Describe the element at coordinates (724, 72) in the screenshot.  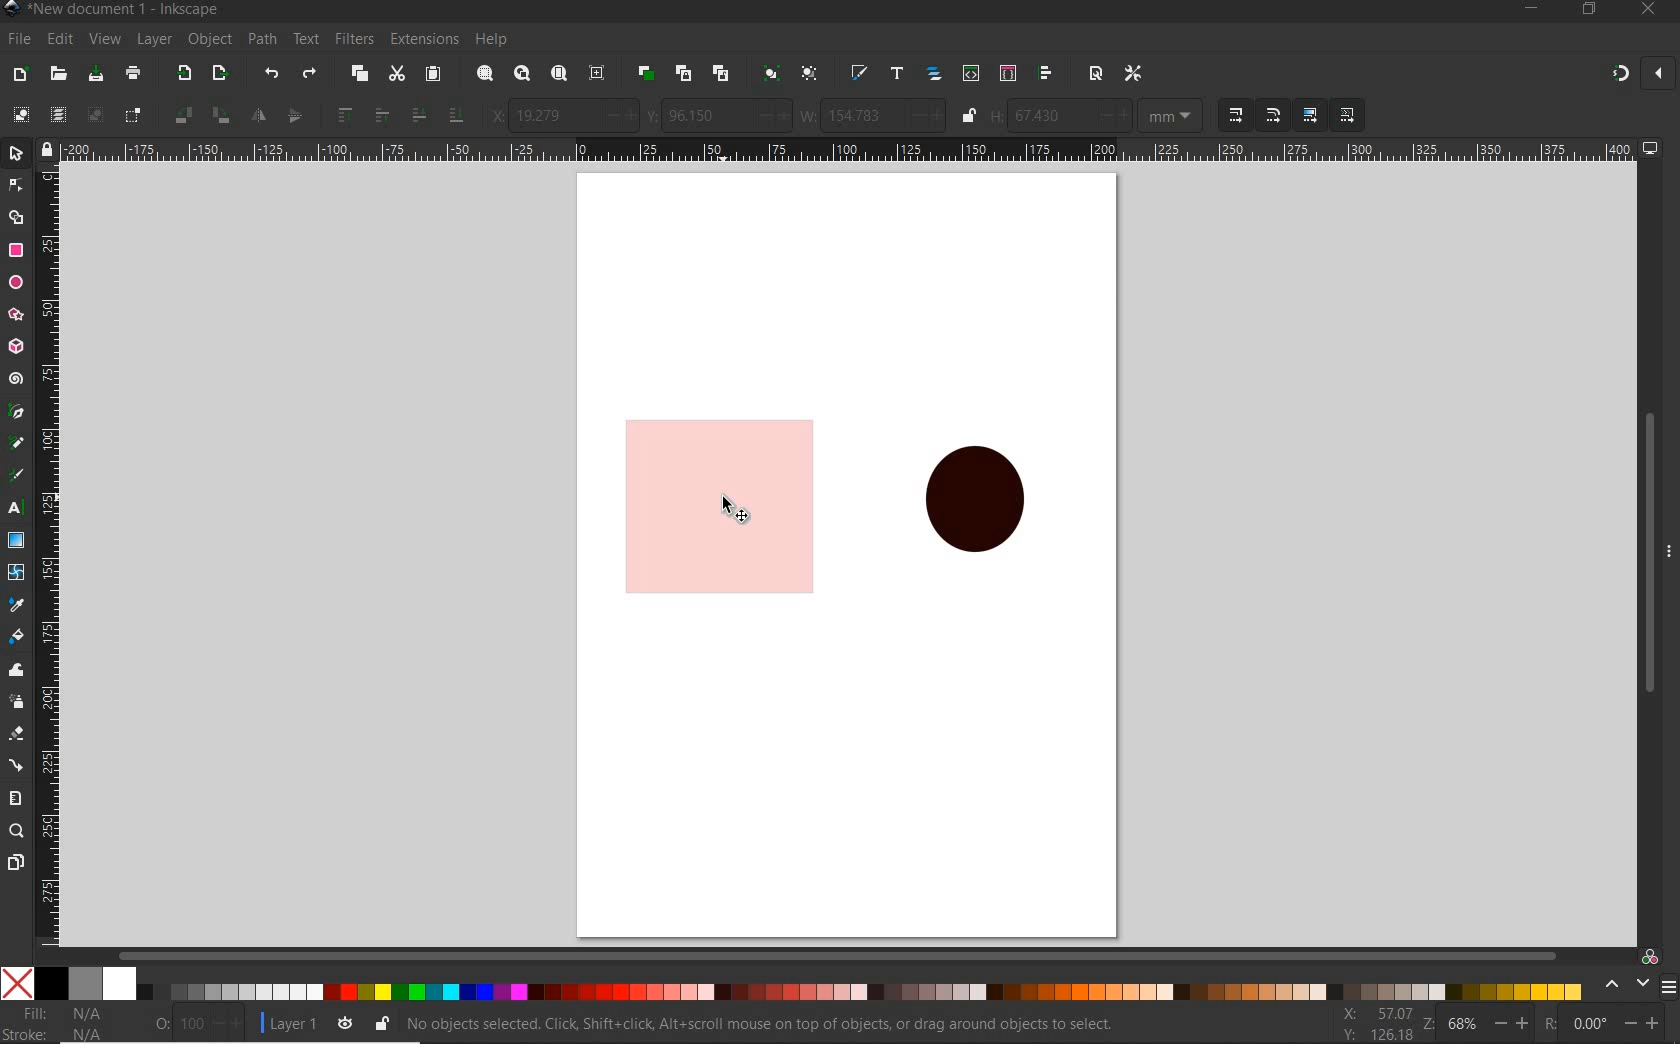
I see `unlink clone` at that location.